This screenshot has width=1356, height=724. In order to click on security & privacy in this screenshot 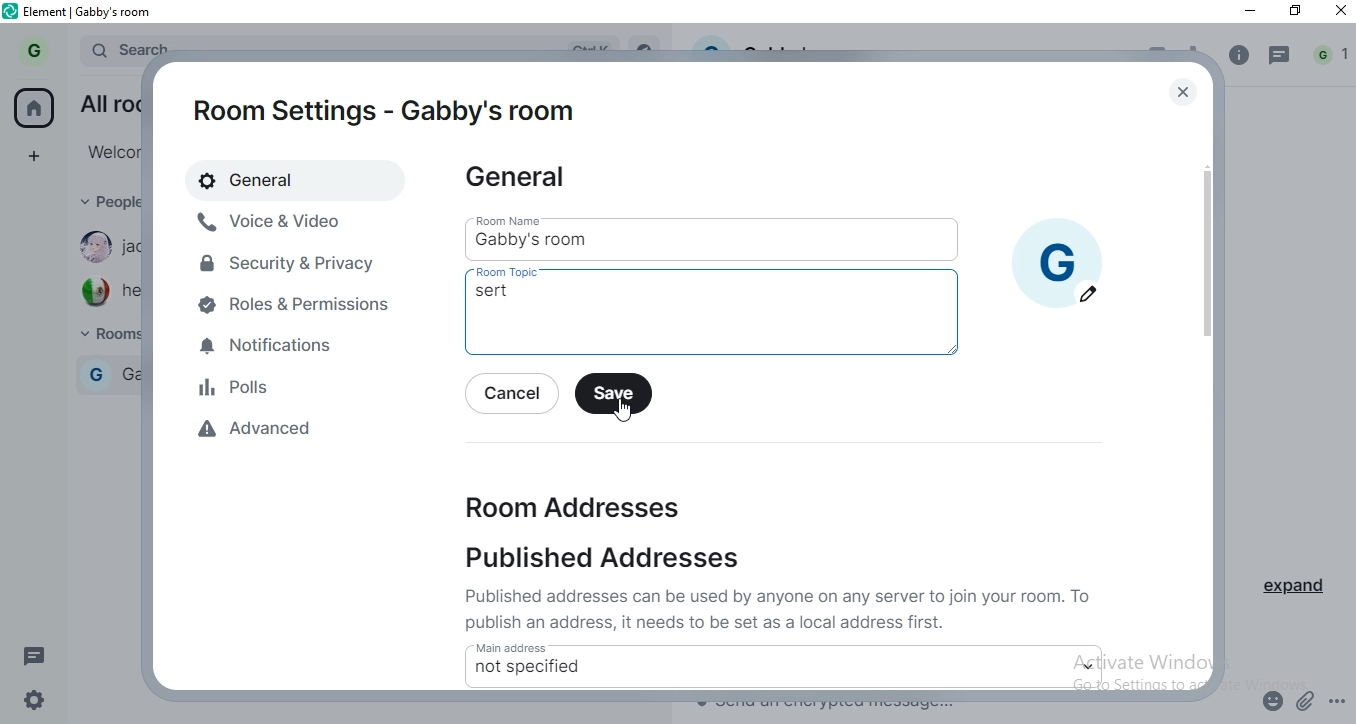, I will do `click(289, 262)`.